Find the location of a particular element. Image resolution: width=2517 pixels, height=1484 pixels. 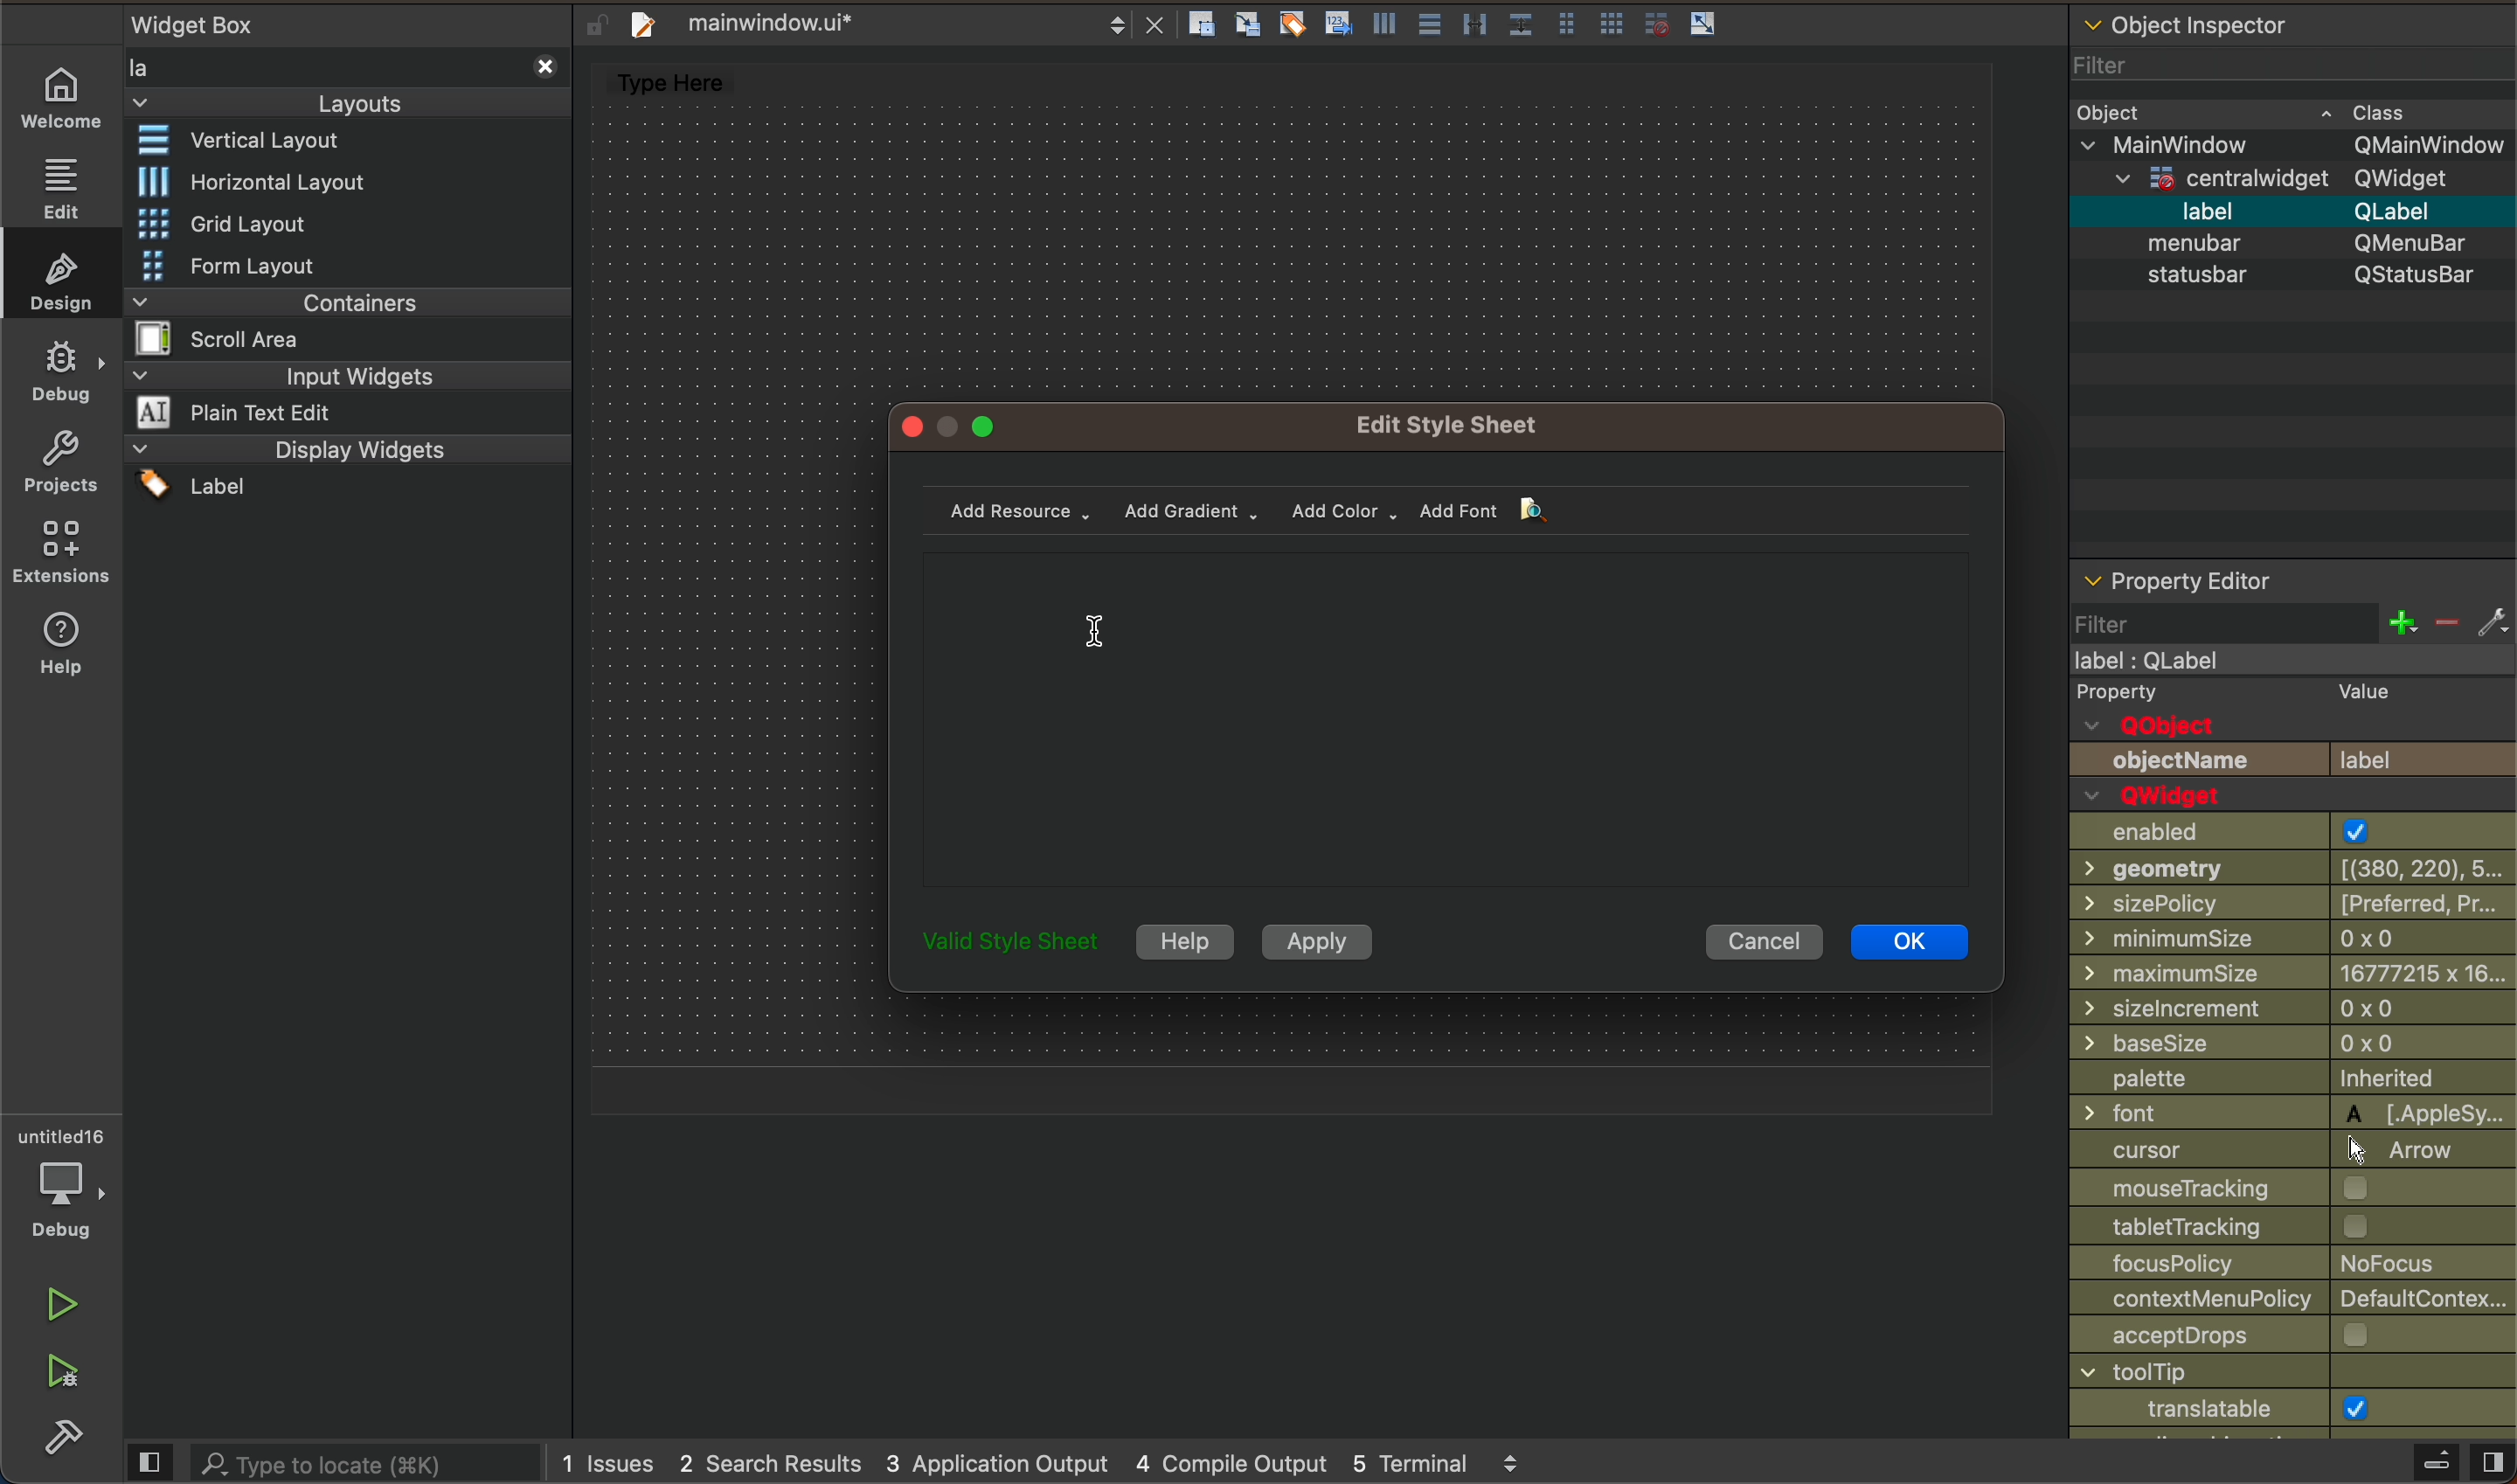

search is located at coordinates (330, 1465).